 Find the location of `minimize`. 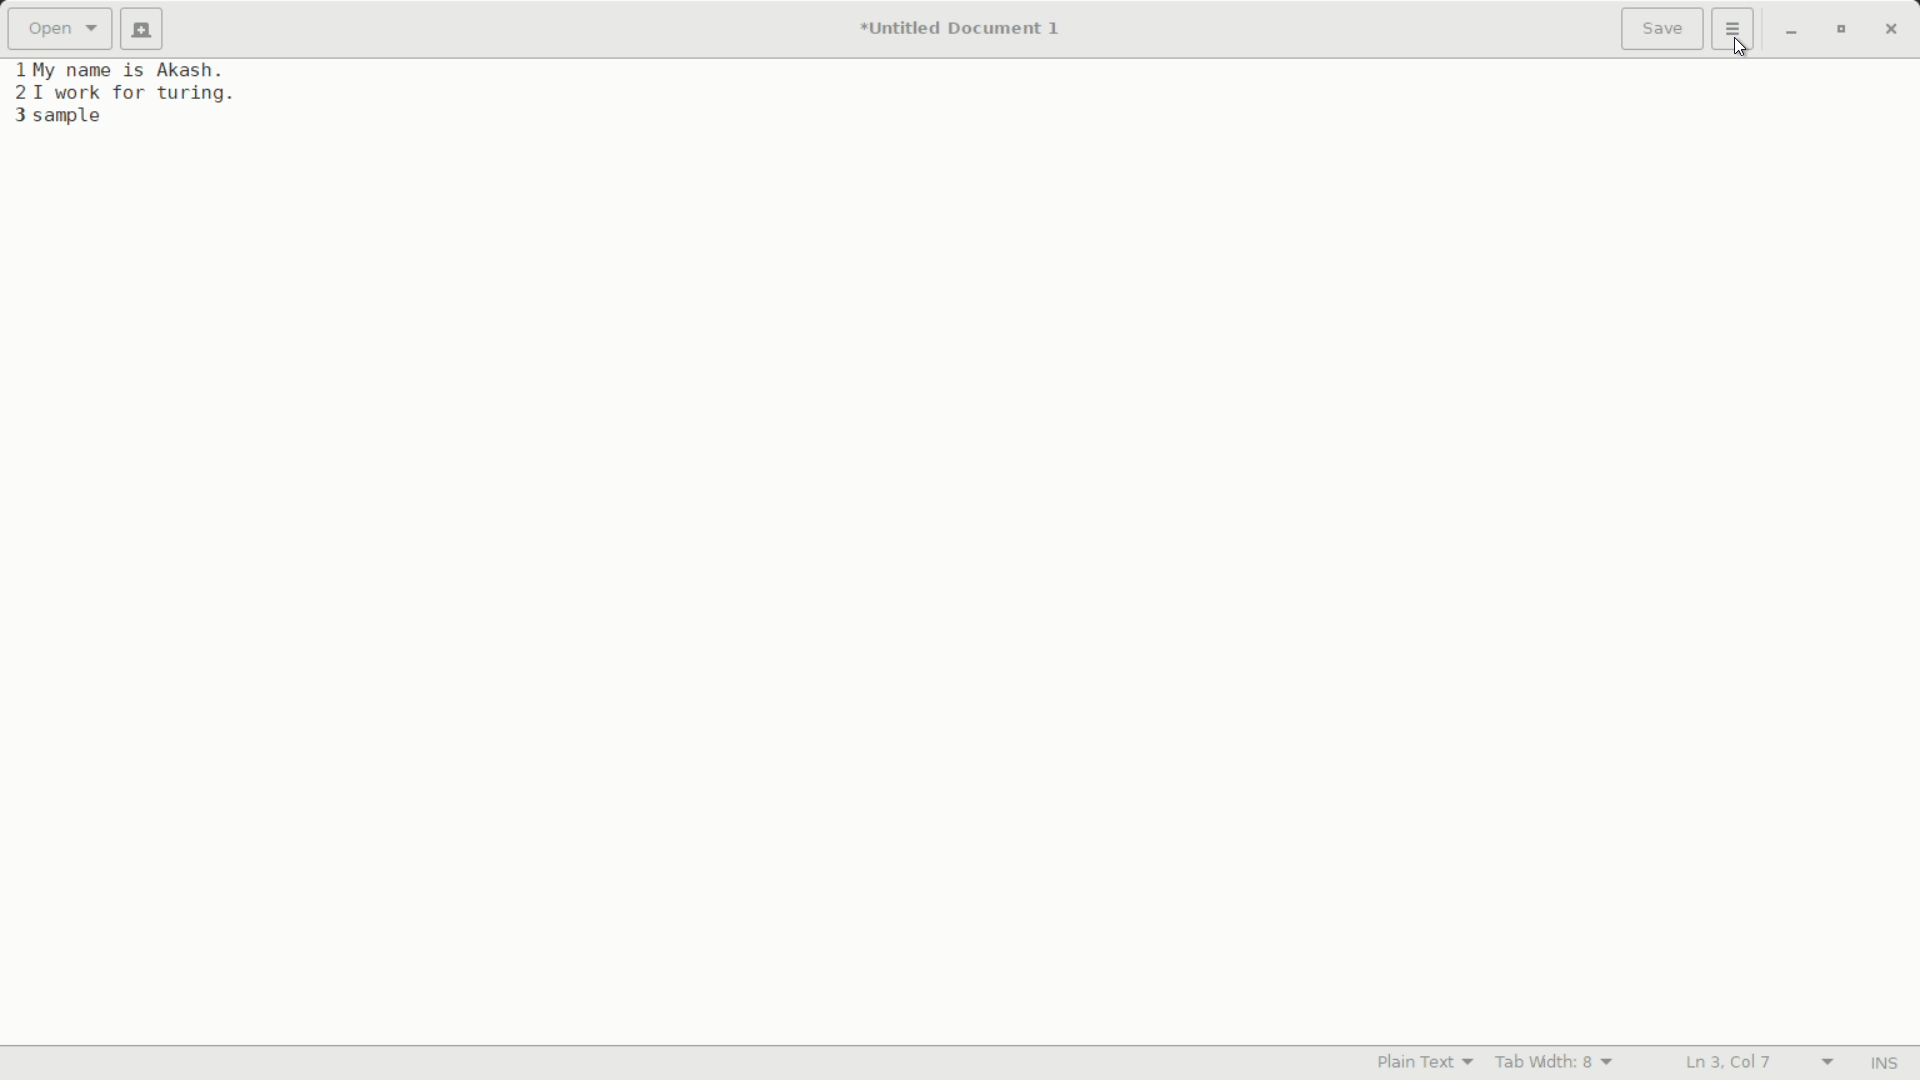

minimize is located at coordinates (1791, 31).